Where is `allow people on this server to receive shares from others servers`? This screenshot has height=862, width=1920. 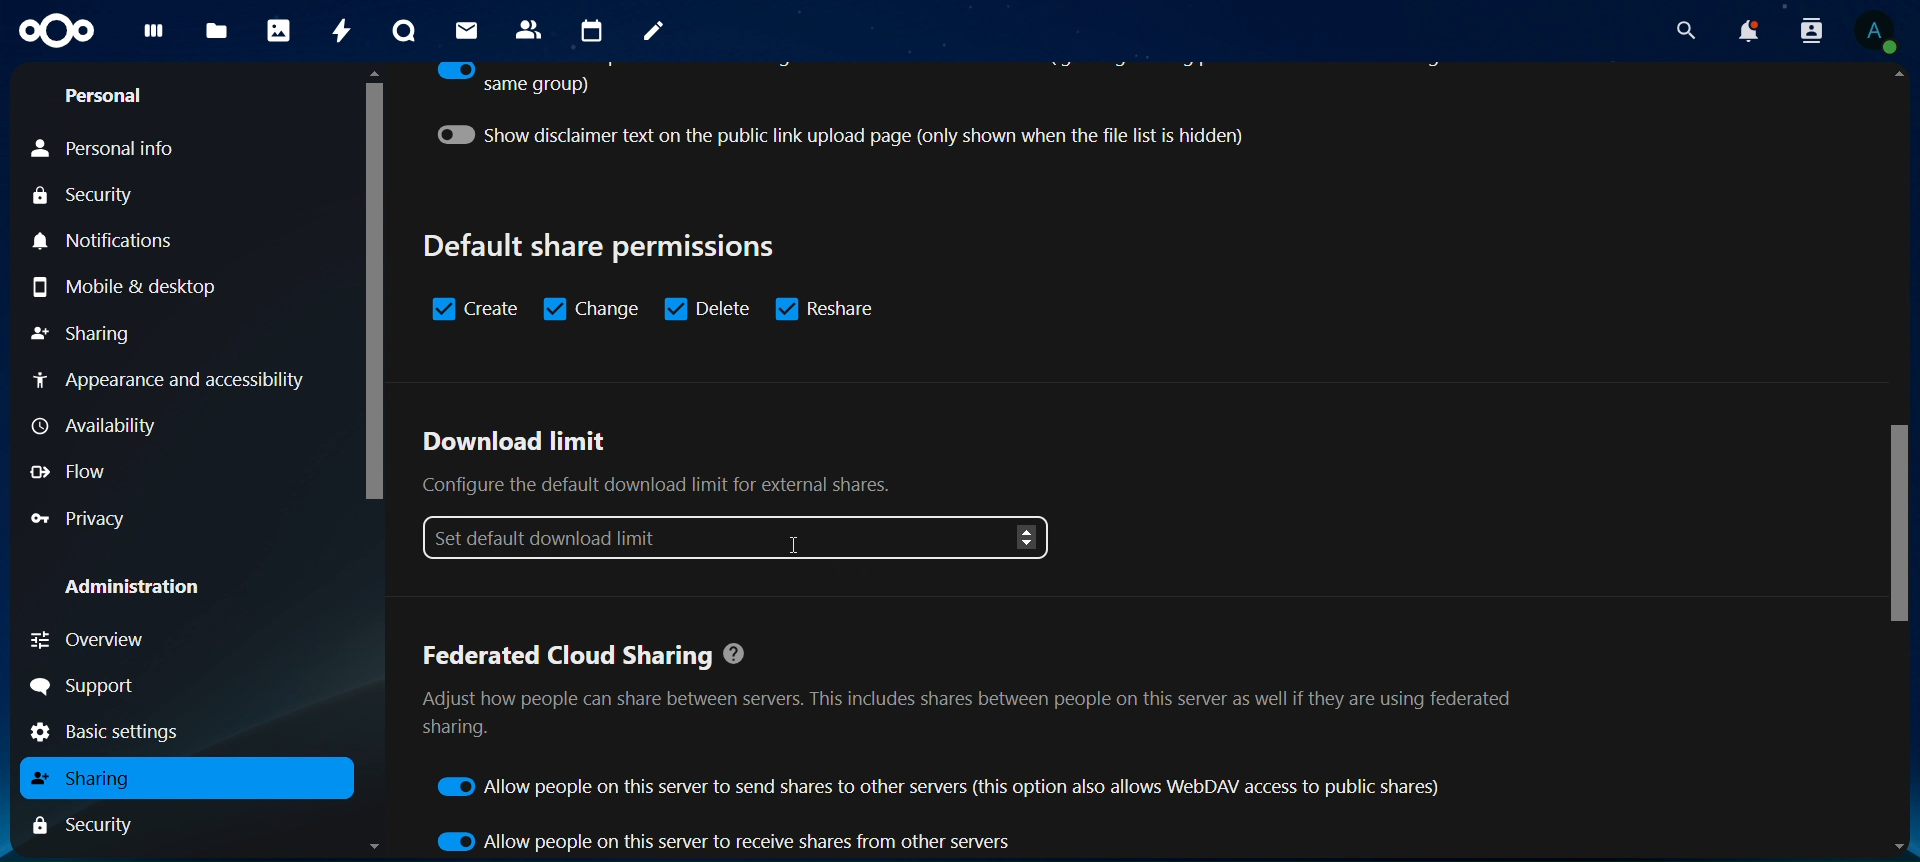 allow people on this server to receive shares from others servers is located at coordinates (726, 840).